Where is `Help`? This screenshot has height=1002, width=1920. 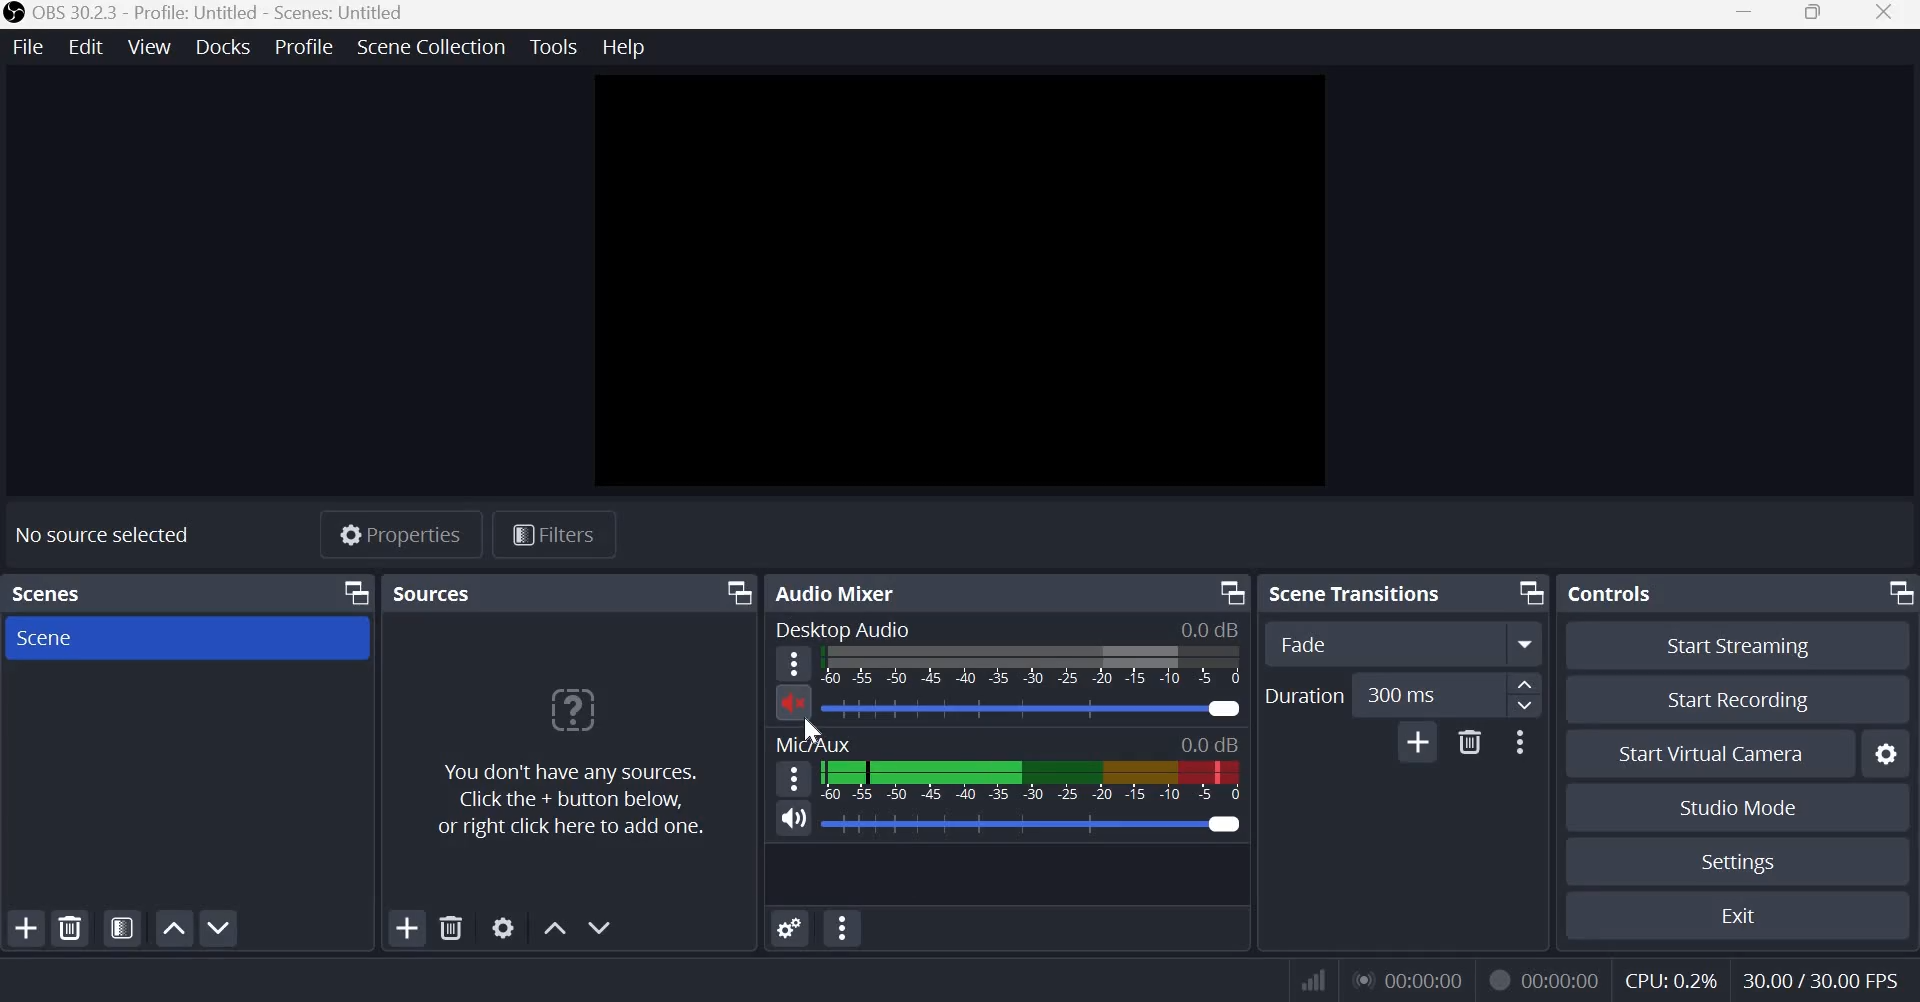
Help is located at coordinates (622, 45).